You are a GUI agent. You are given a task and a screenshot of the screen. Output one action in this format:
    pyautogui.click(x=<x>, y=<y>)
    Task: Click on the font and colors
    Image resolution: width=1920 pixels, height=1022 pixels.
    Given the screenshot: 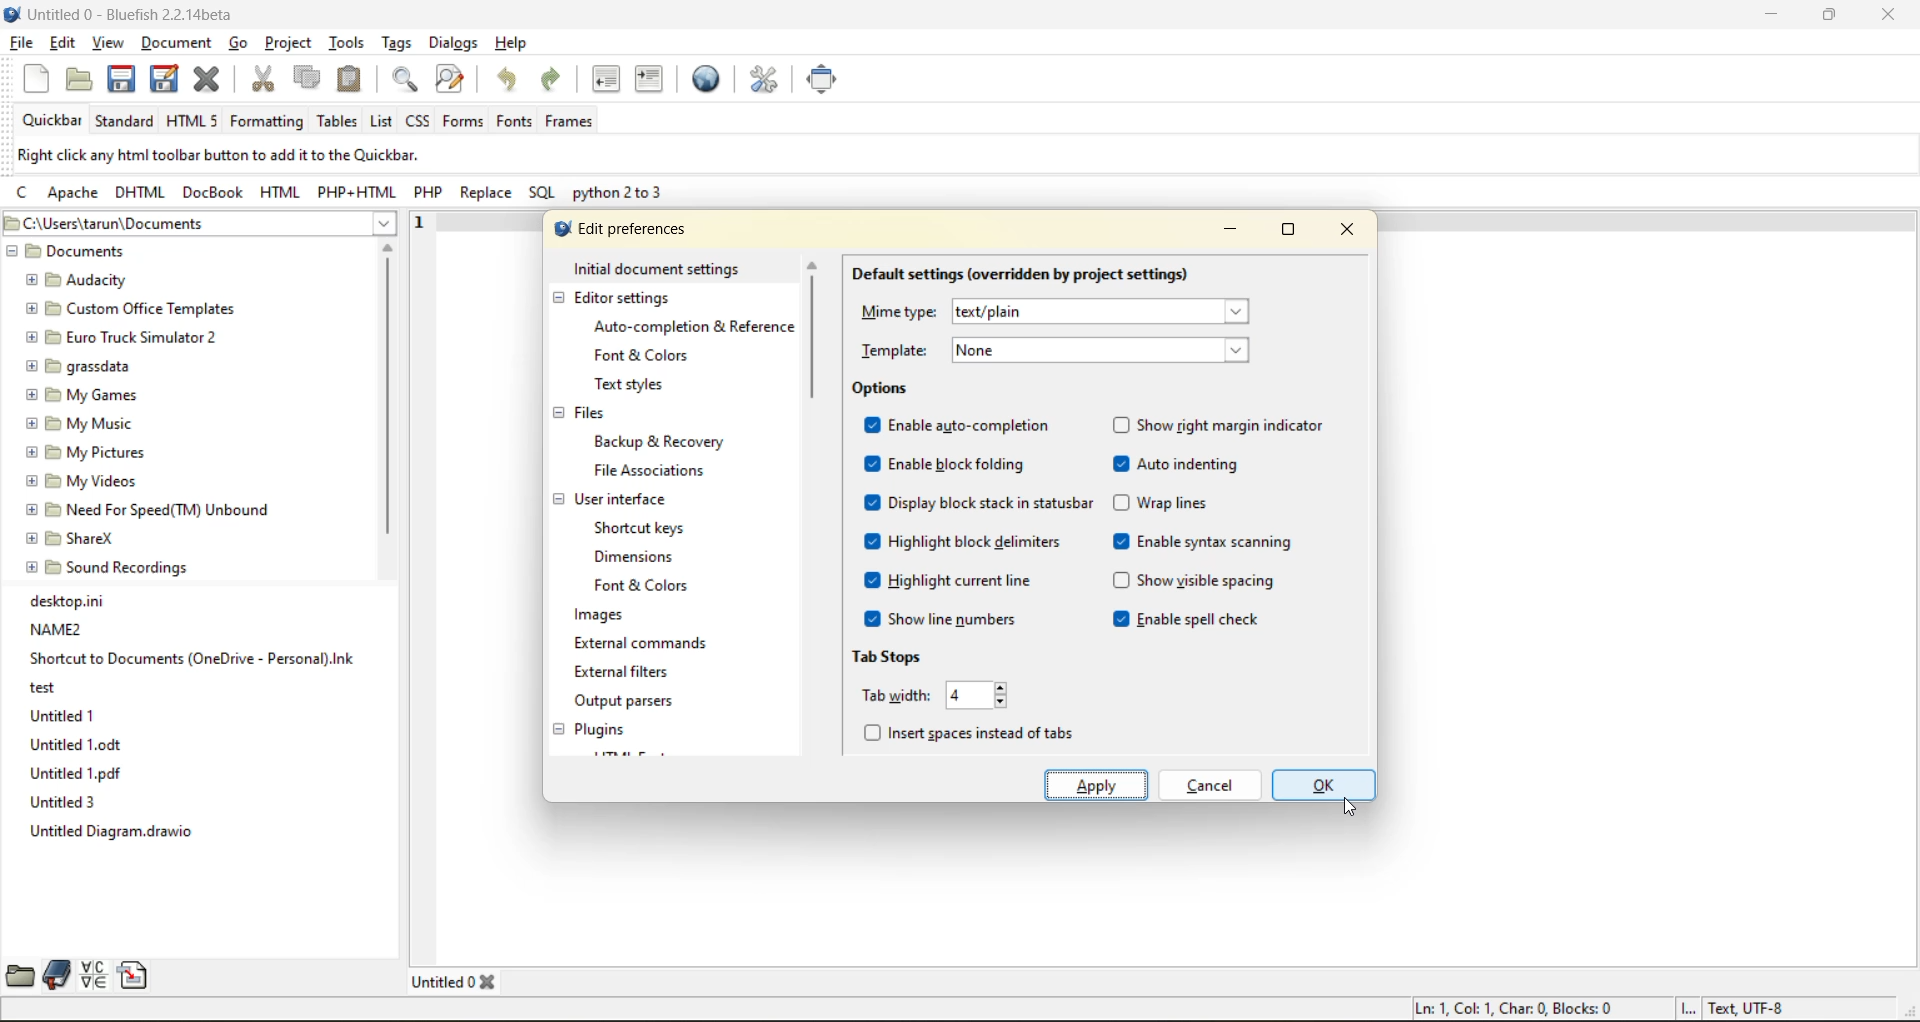 What is the action you would take?
    pyautogui.click(x=645, y=354)
    